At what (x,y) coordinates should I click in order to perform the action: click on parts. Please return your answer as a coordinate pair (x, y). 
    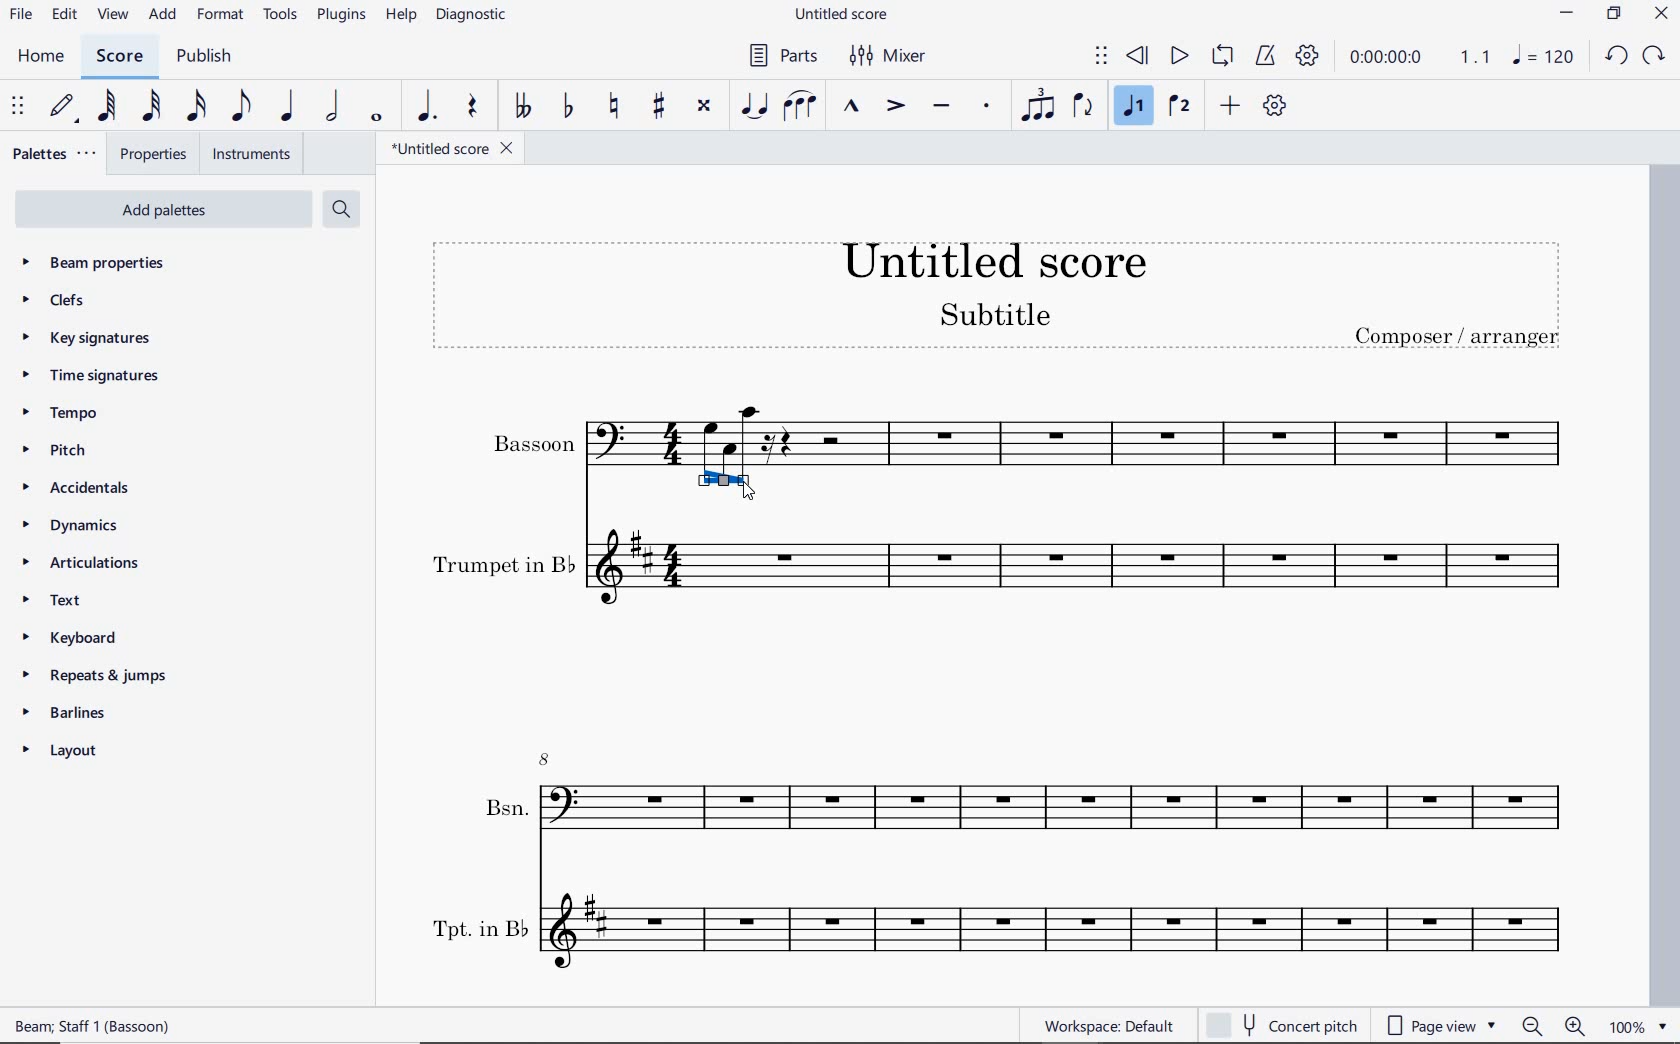
    Looking at the image, I should click on (785, 57).